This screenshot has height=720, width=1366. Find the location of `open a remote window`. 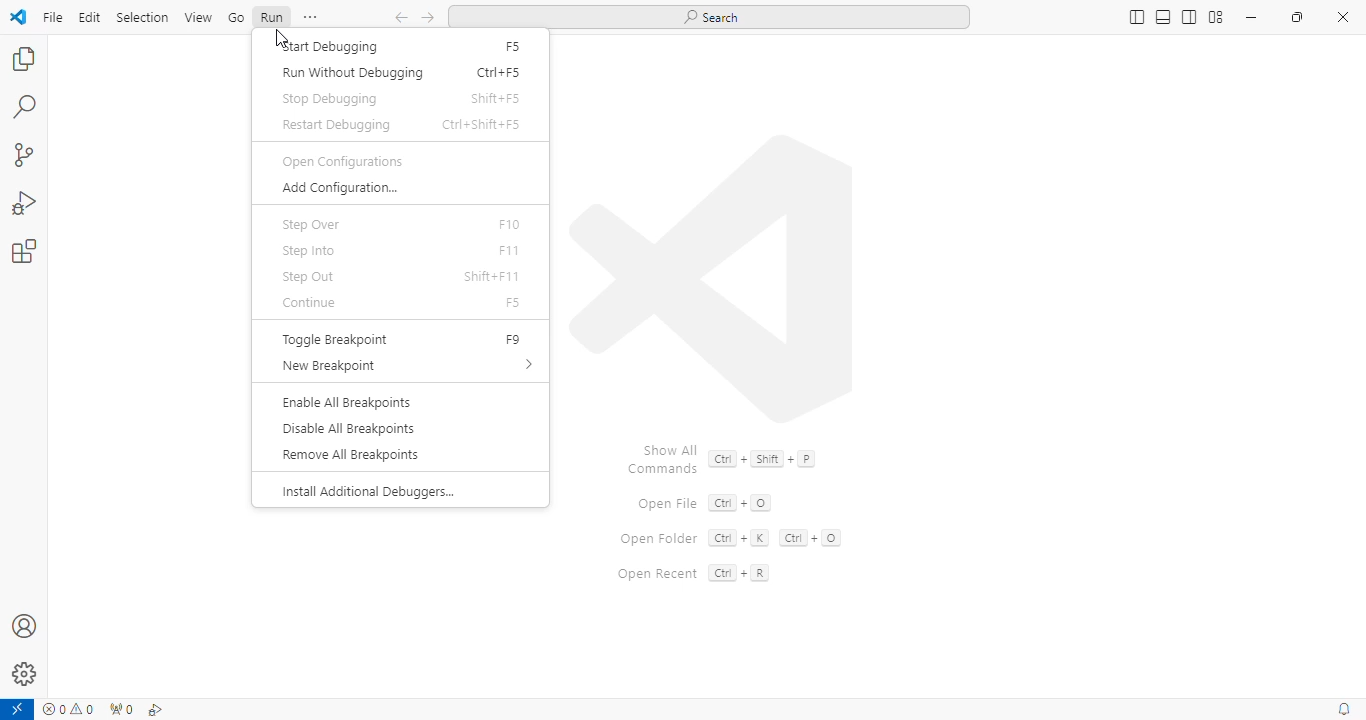

open a remote window is located at coordinates (17, 710).